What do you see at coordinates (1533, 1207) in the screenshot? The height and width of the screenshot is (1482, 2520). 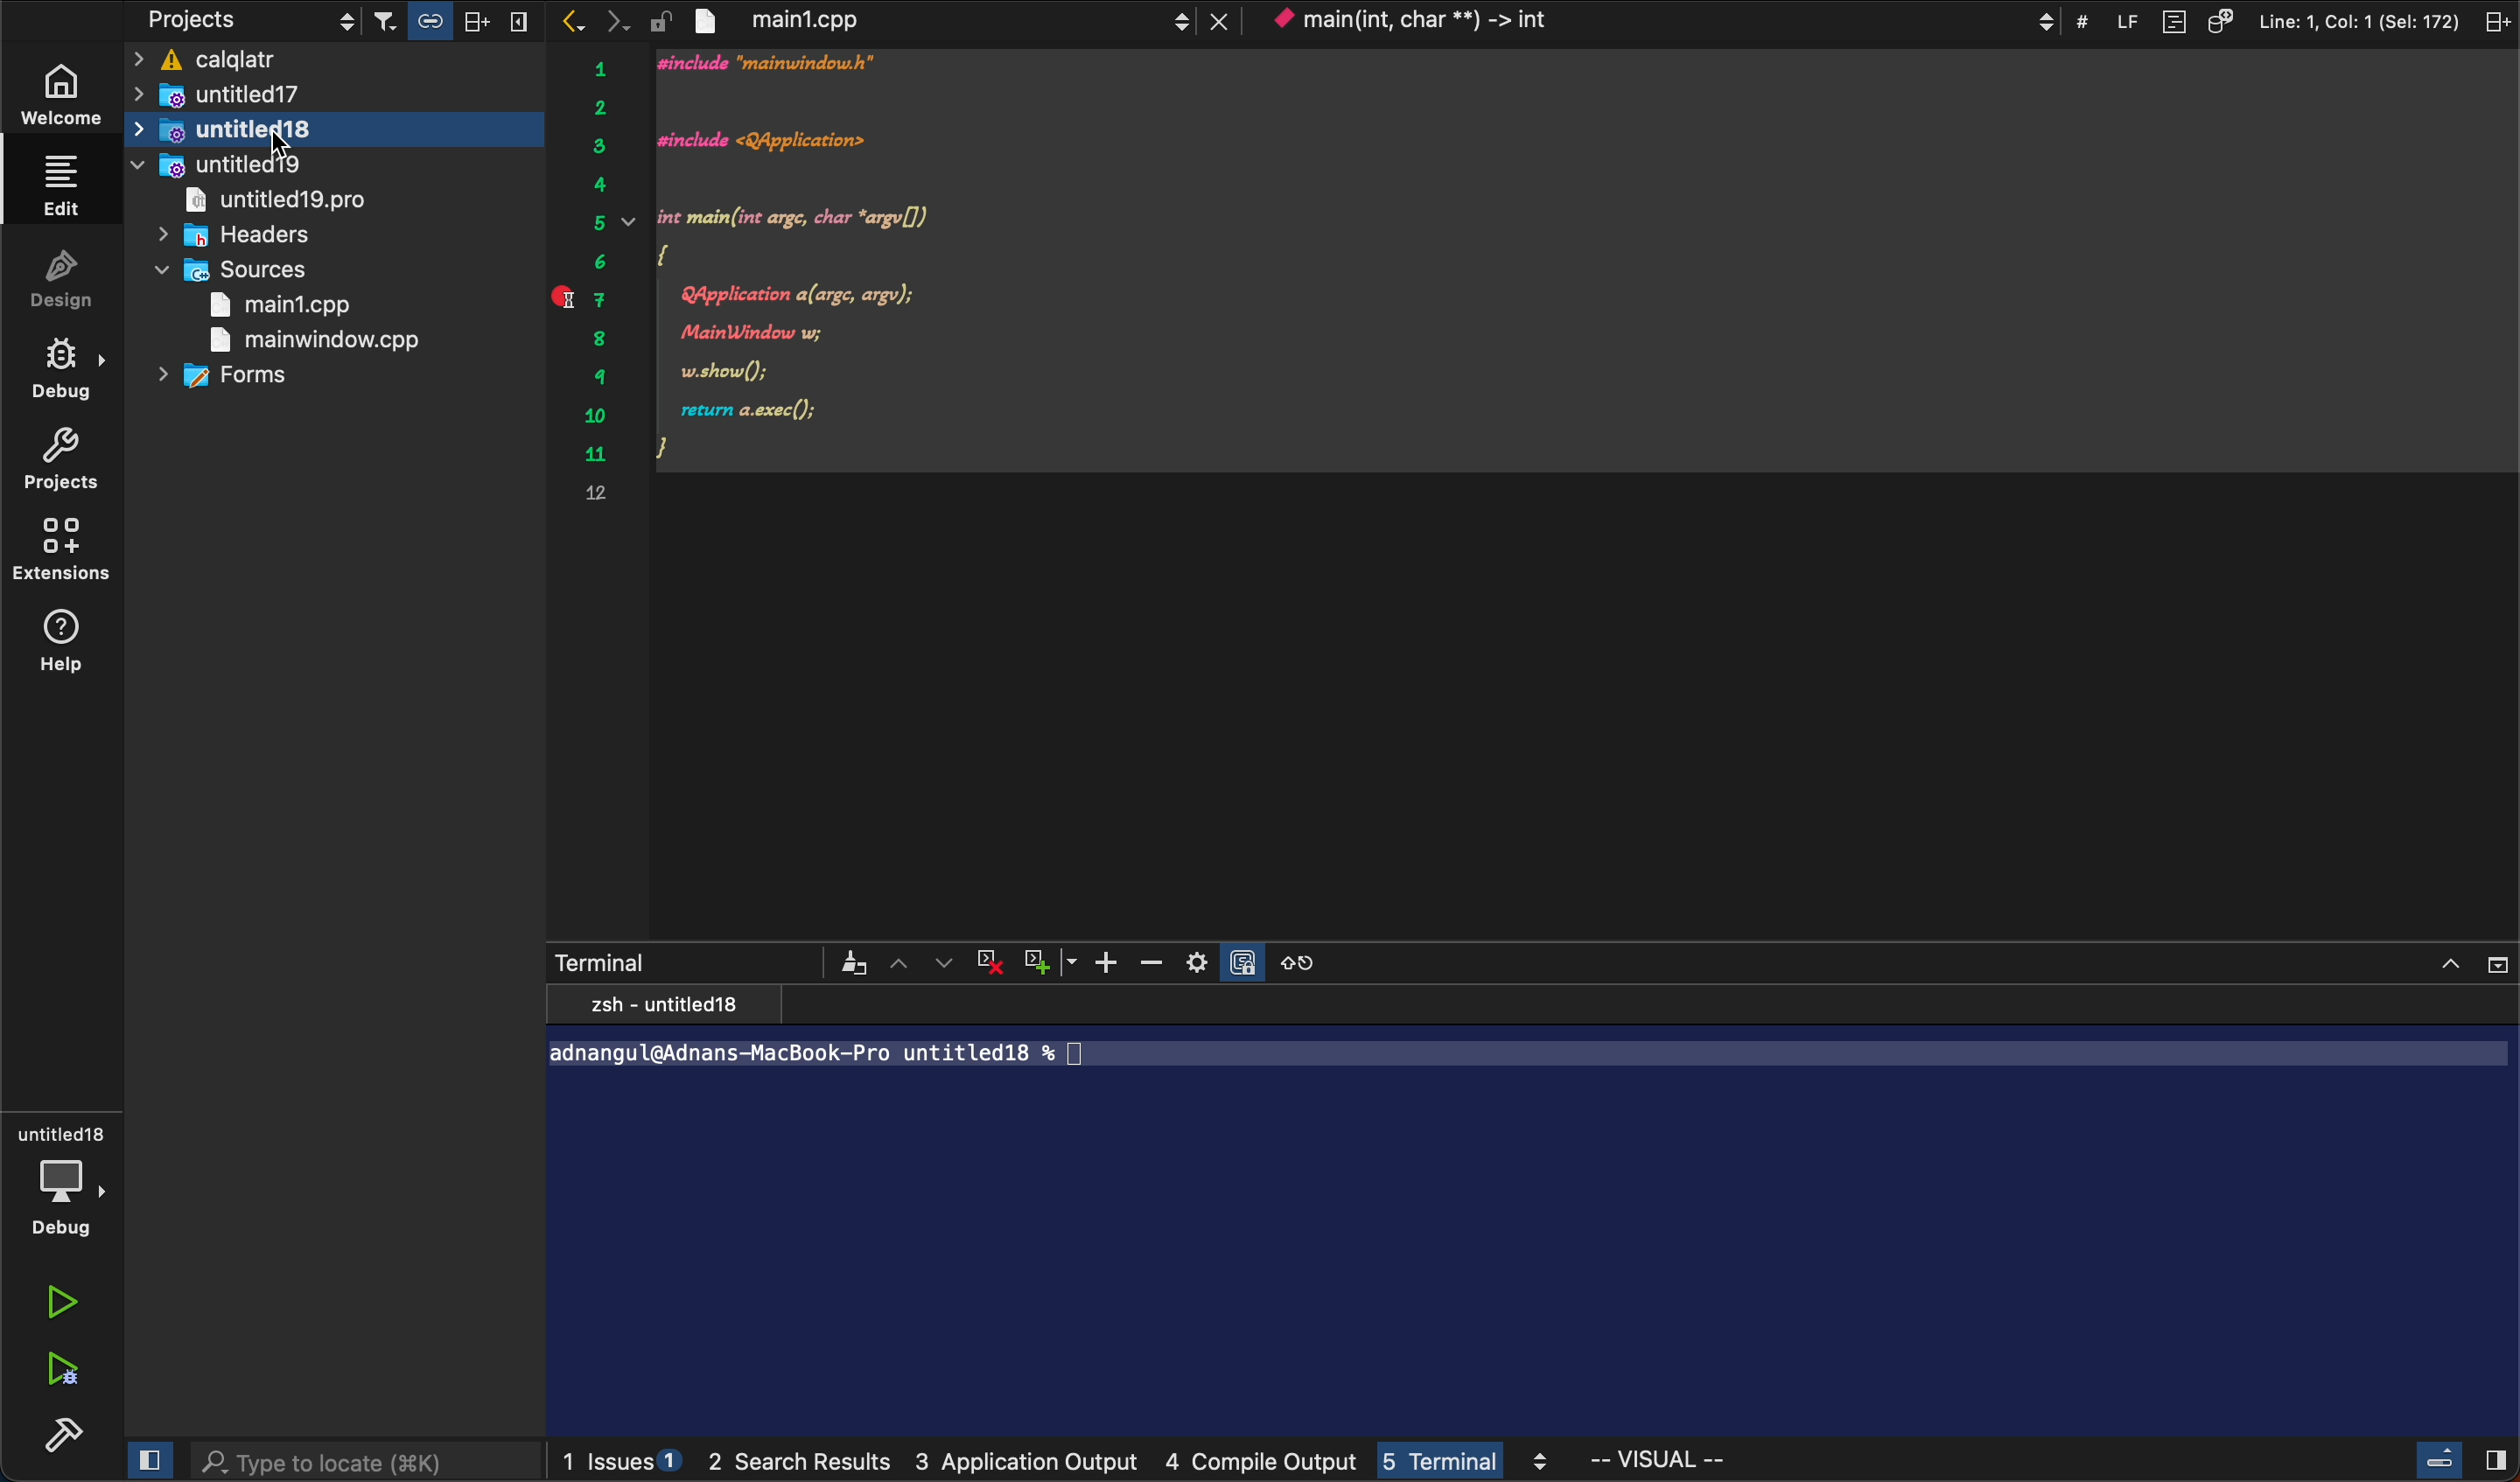 I see `terminal` at bounding box center [1533, 1207].